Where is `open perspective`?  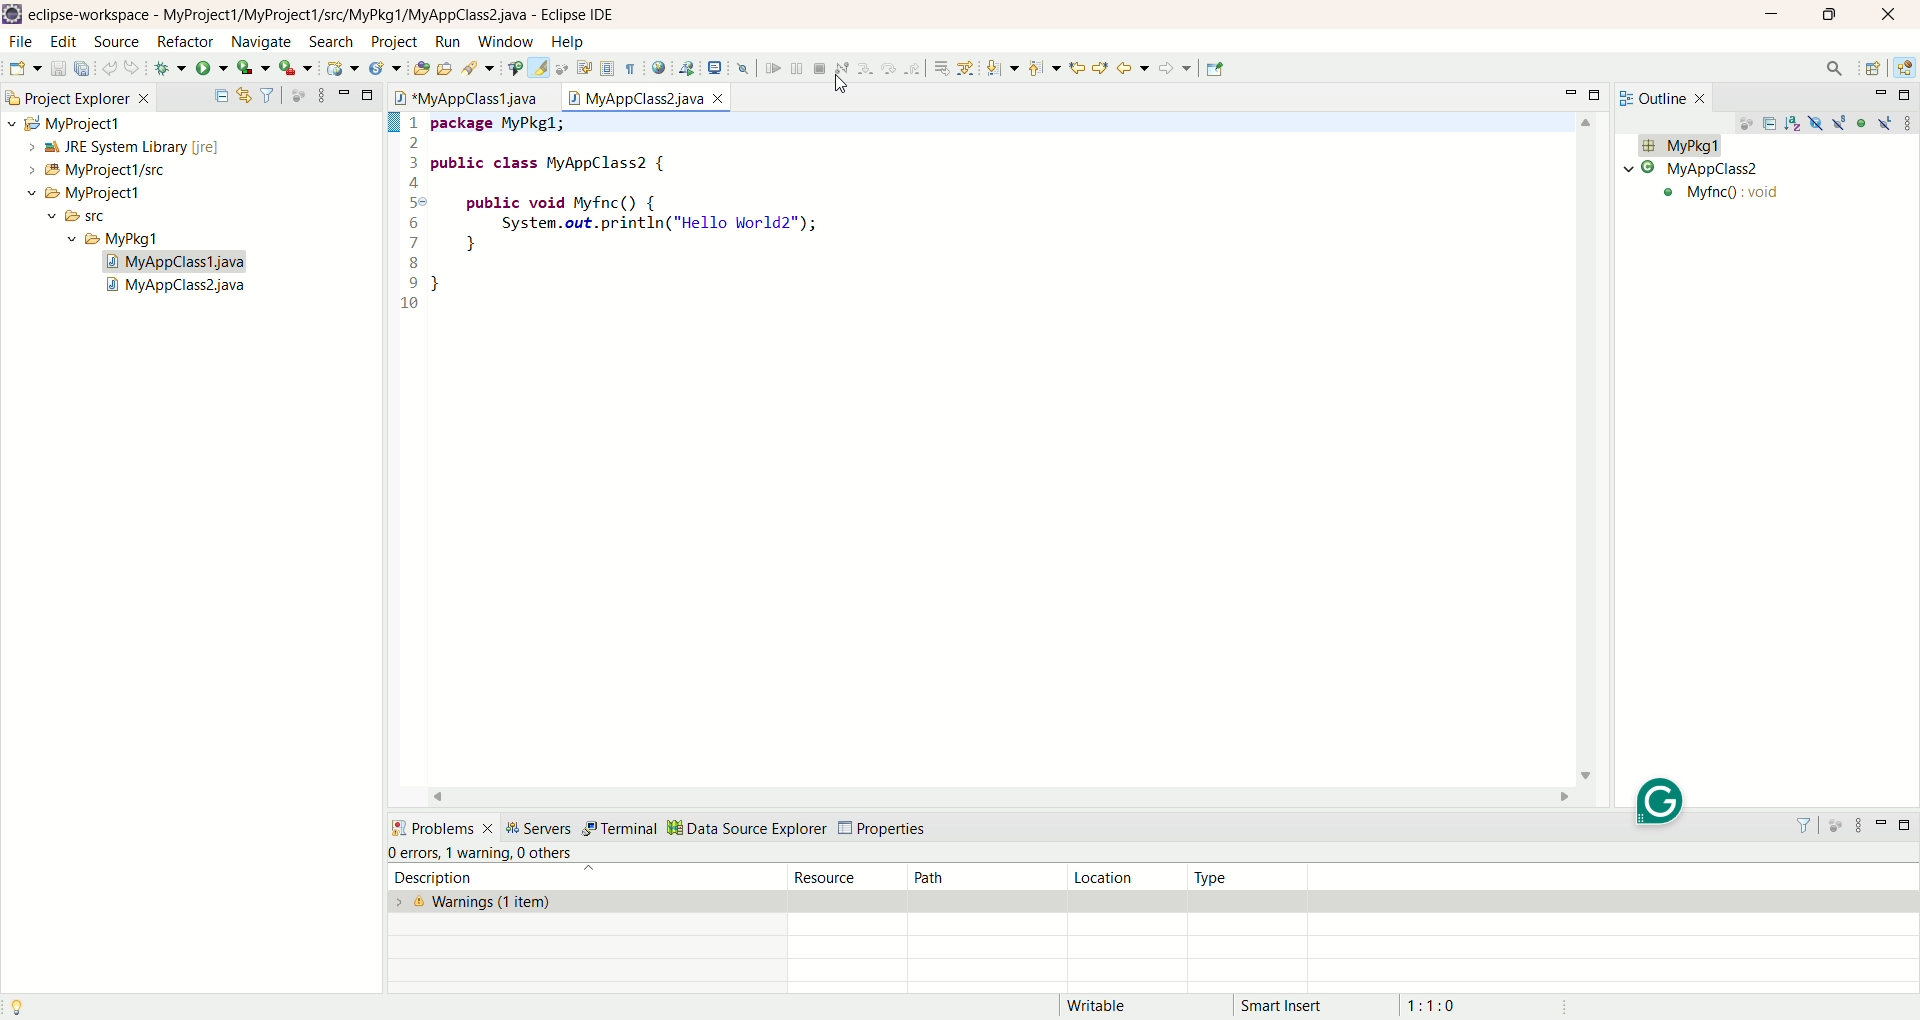
open perspective is located at coordinates (1873, 68).